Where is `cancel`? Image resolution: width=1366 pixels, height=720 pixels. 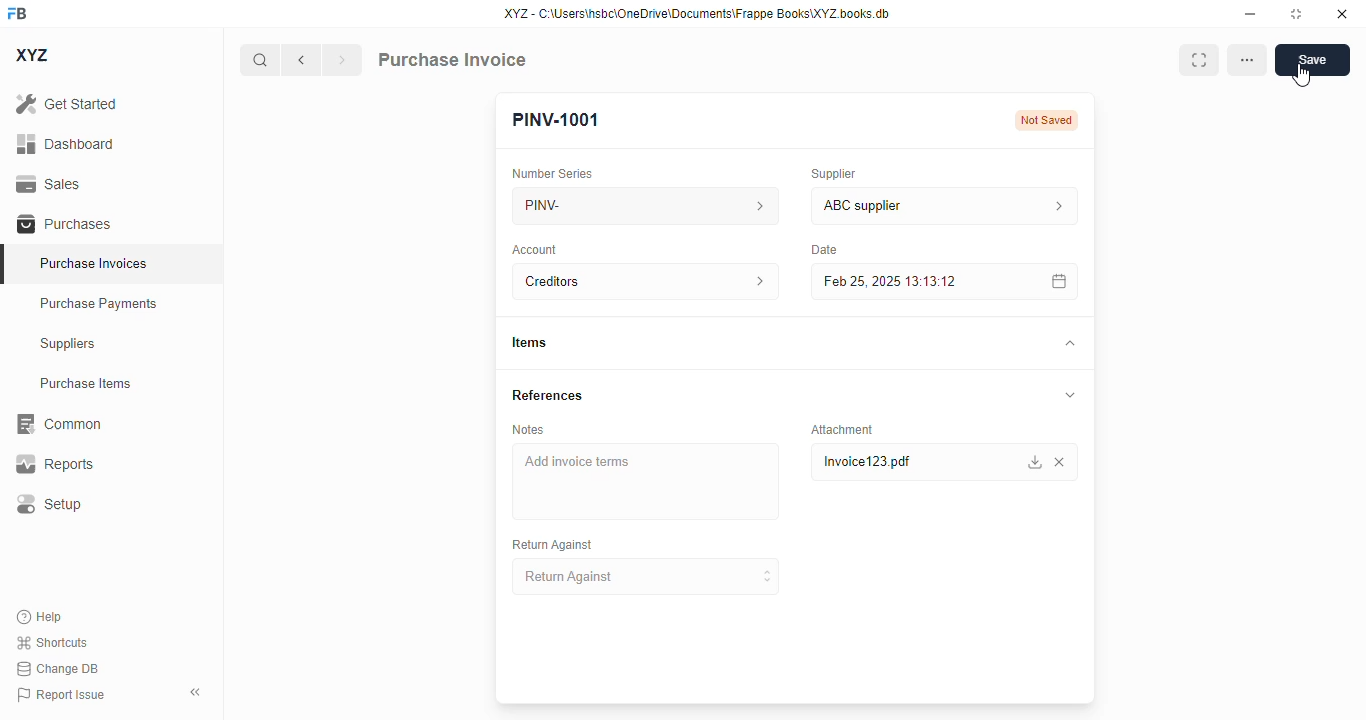
cancel is located at coordinates (1061, 462).